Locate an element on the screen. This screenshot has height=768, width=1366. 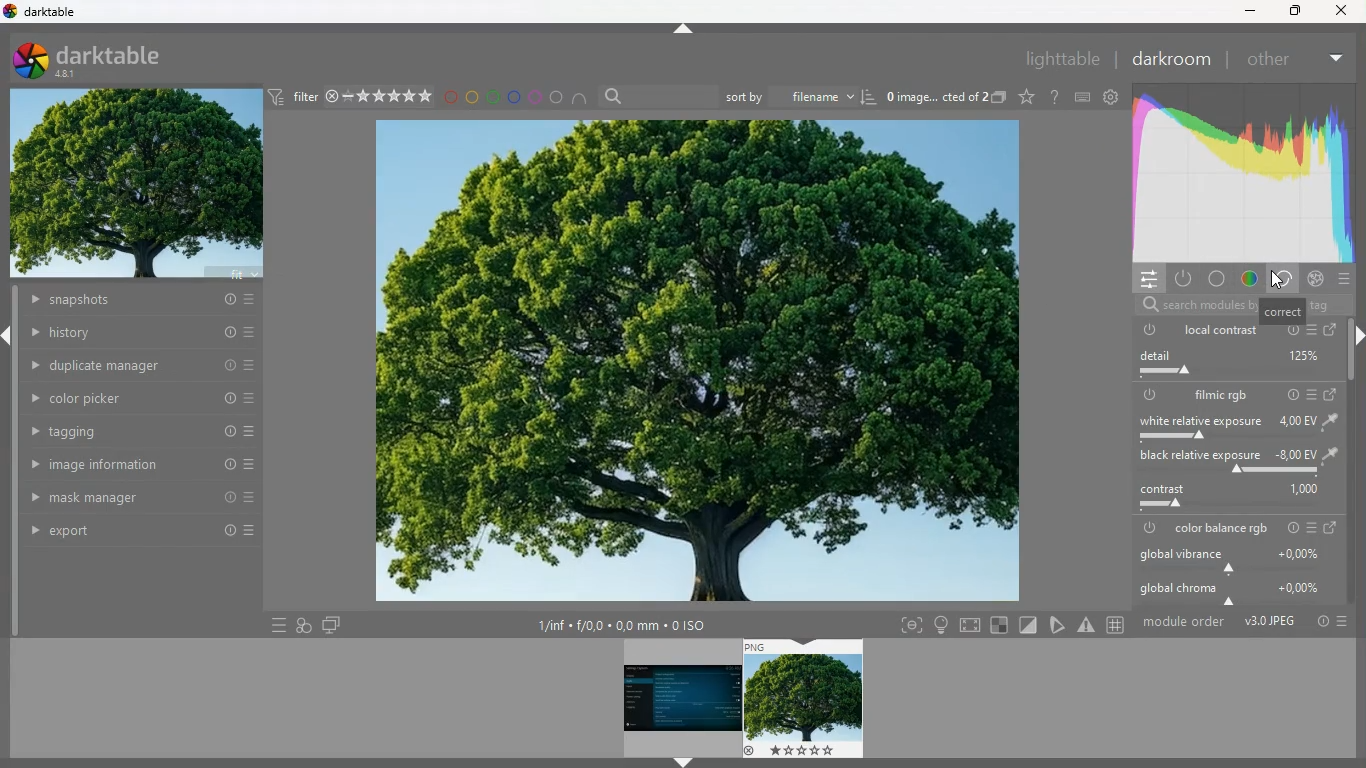
change is located at coordinates (1332, 528).